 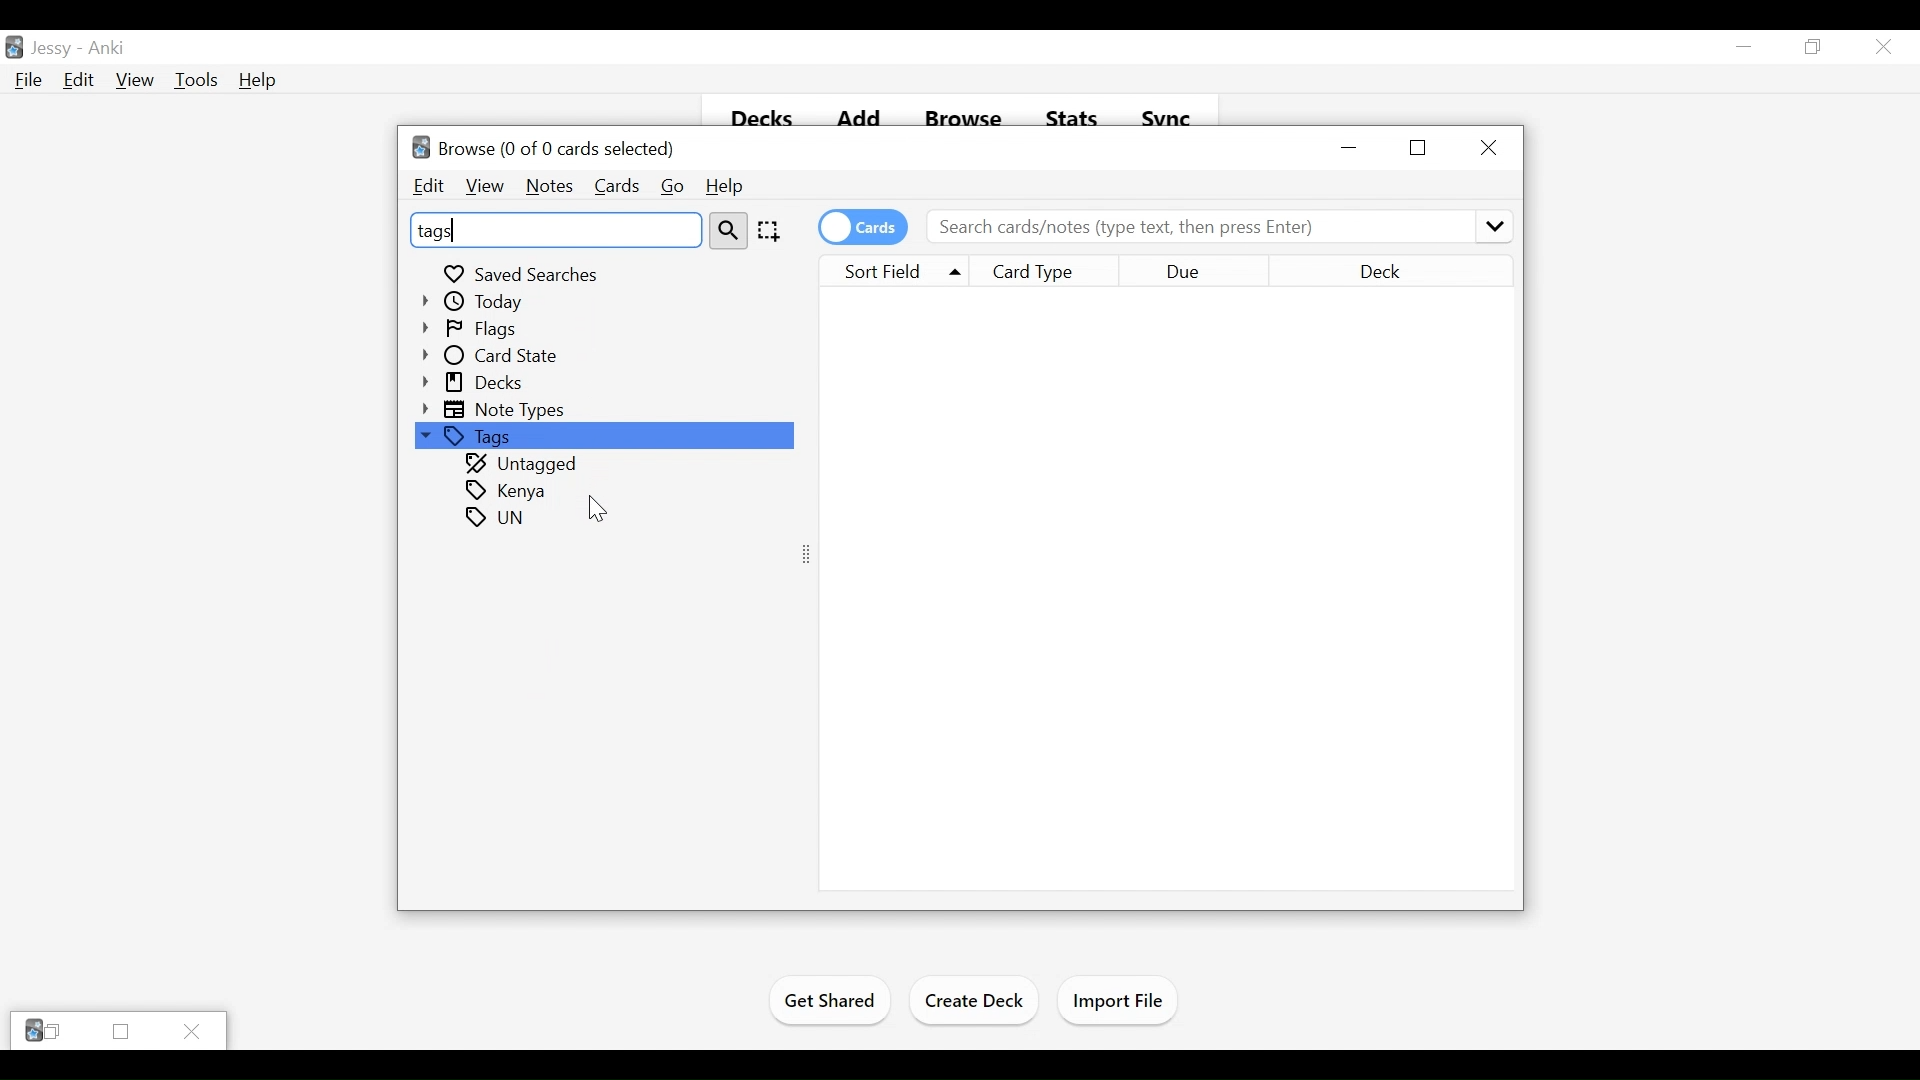 I want to click on Anki Restore tabs, so click(x=43, y=1031).